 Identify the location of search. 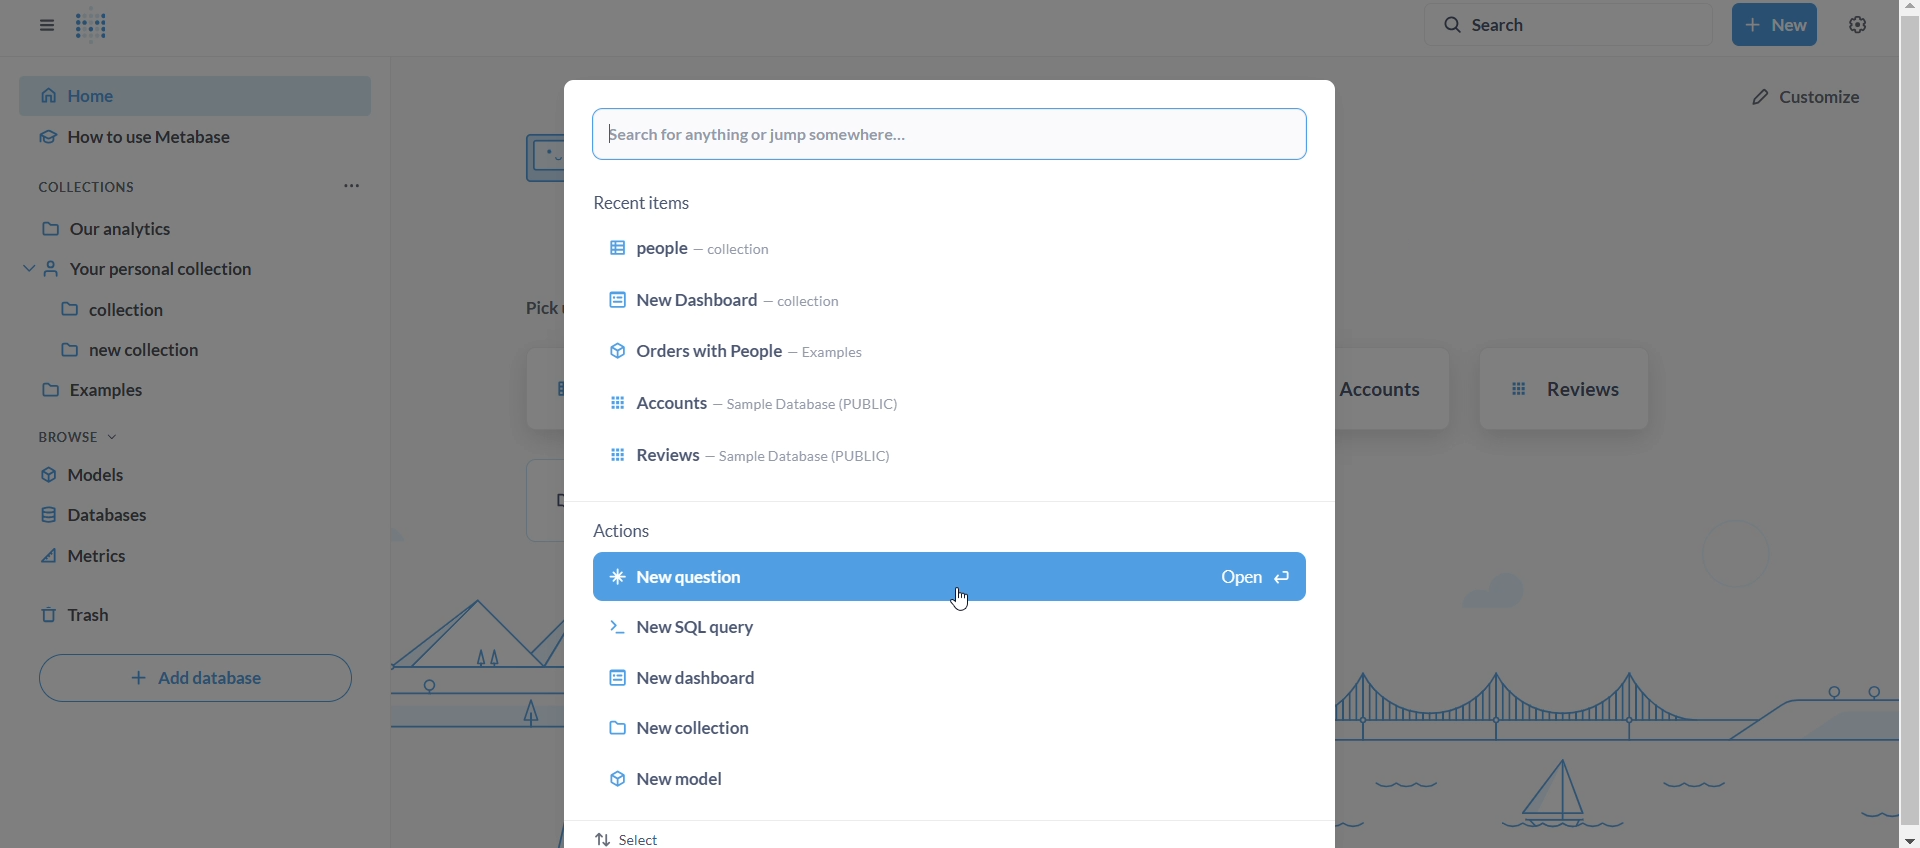
(951, 133).